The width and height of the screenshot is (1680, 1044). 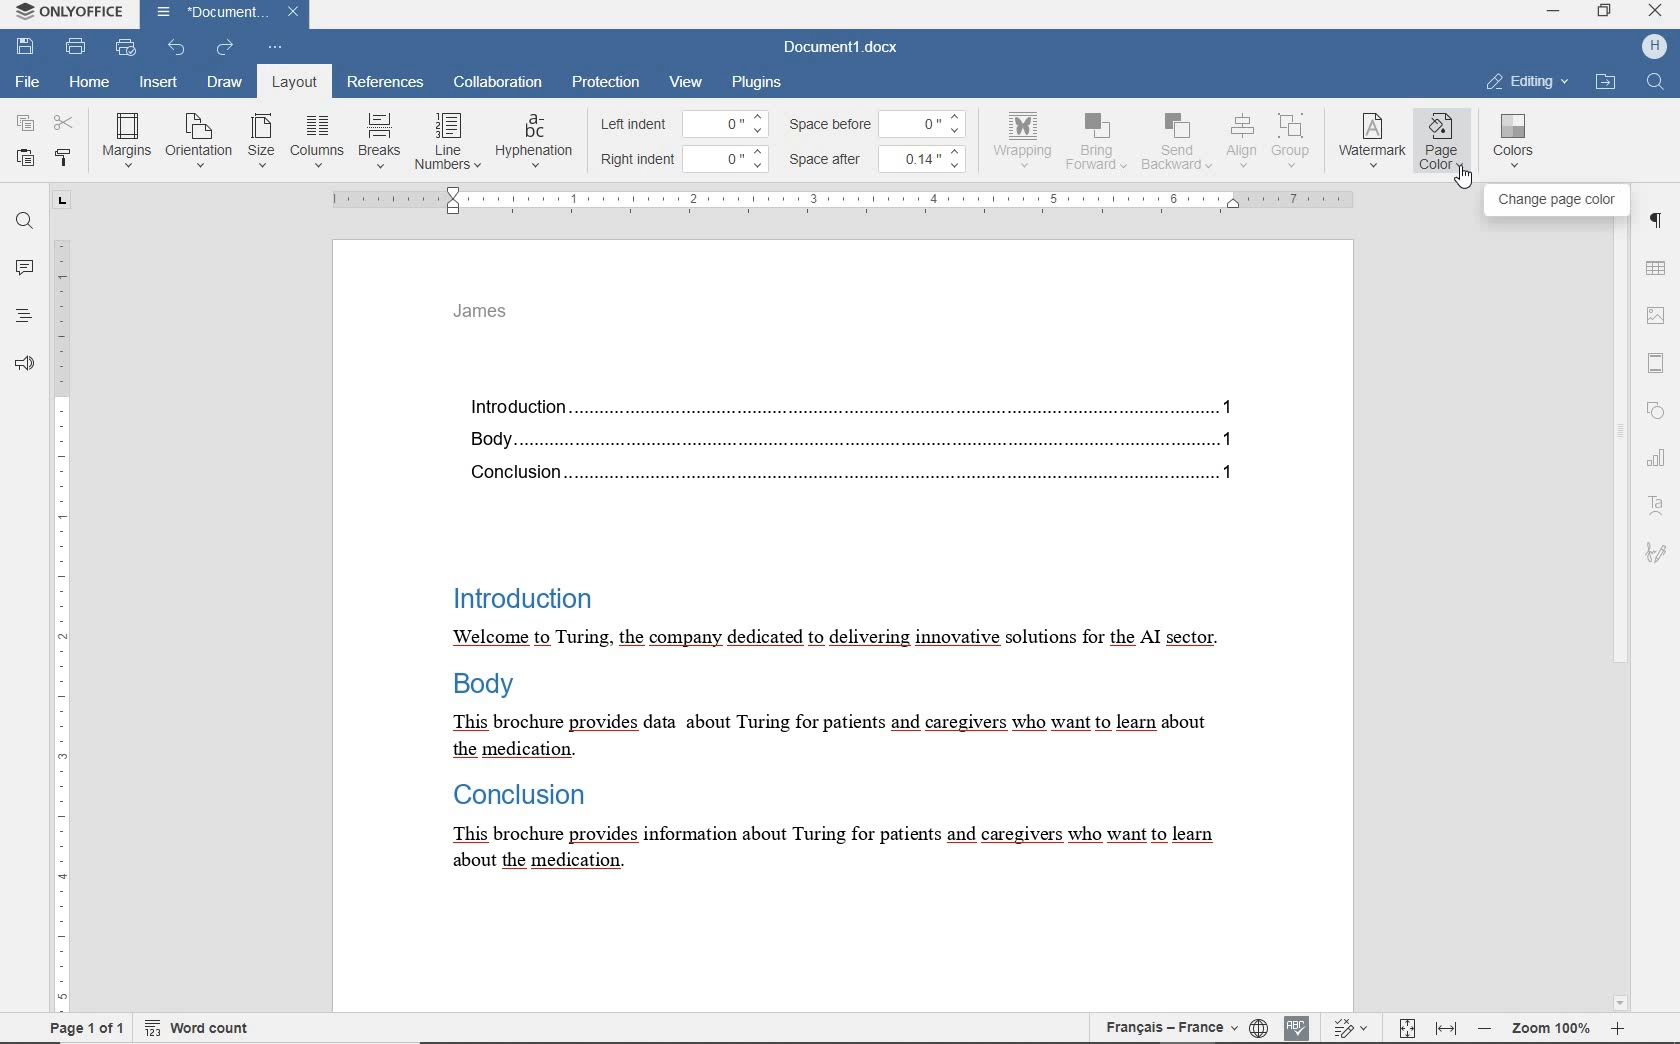 I want to click on shape, so click(x=1656, y=410).